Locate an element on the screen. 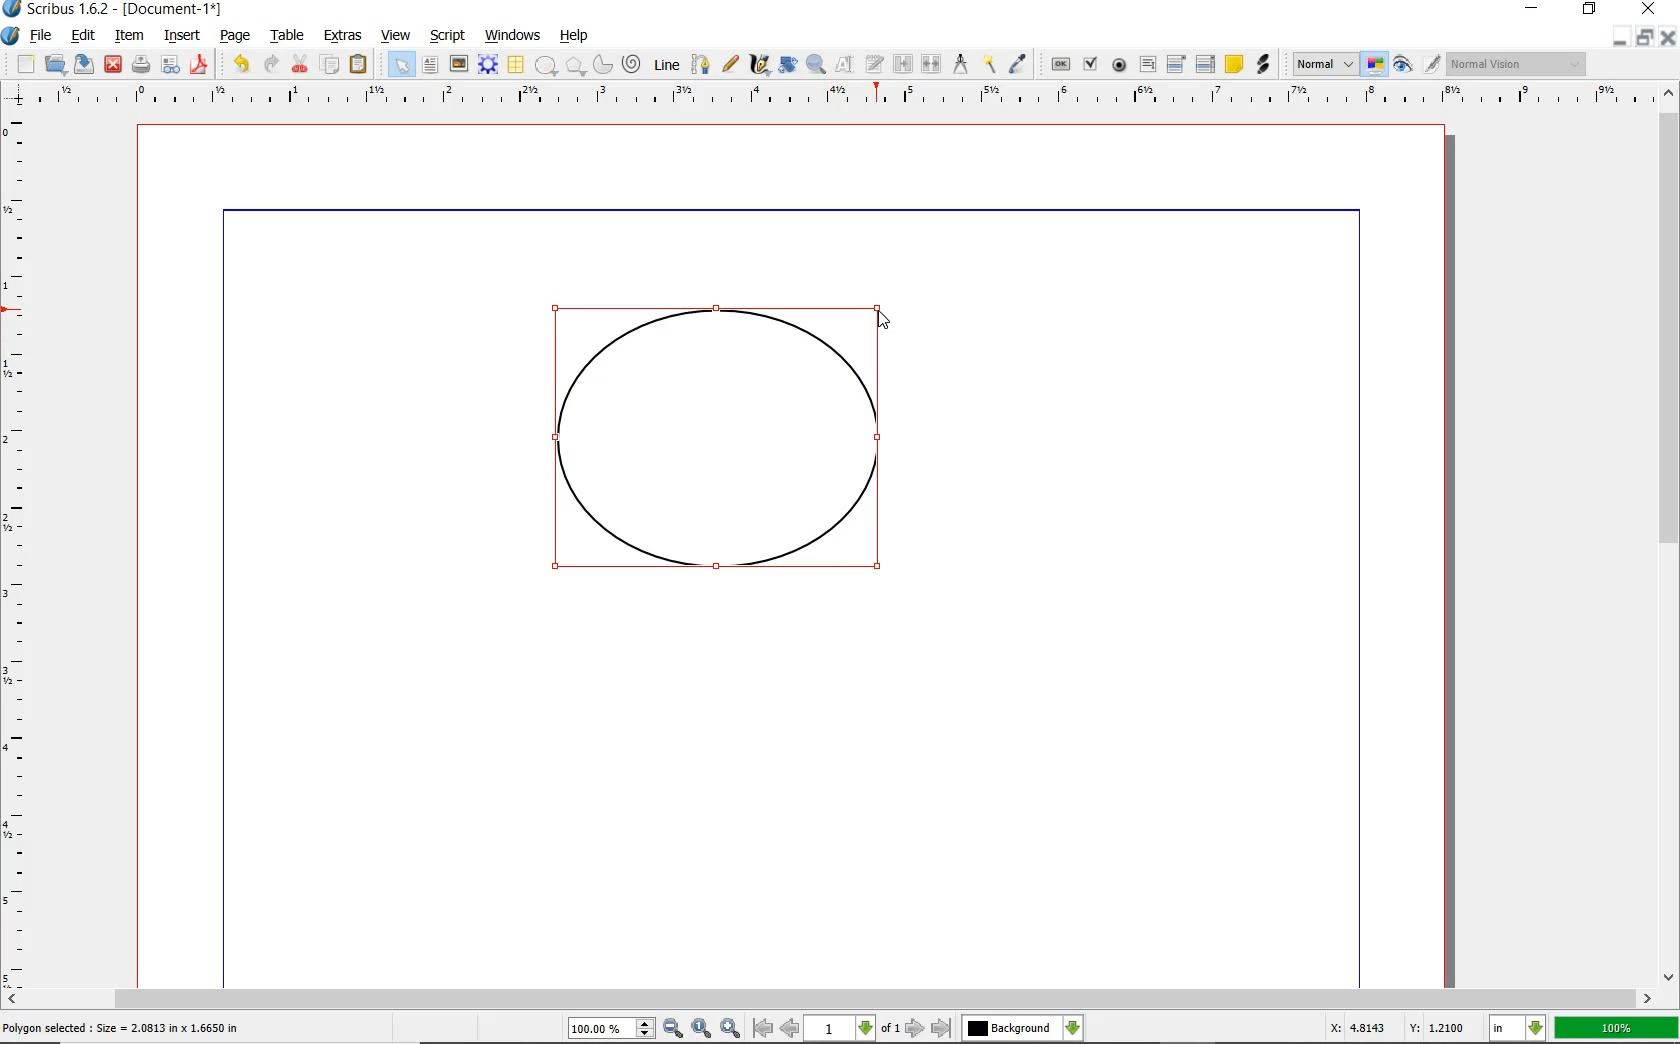  CLOSE is located at coordinates (1646, 9).